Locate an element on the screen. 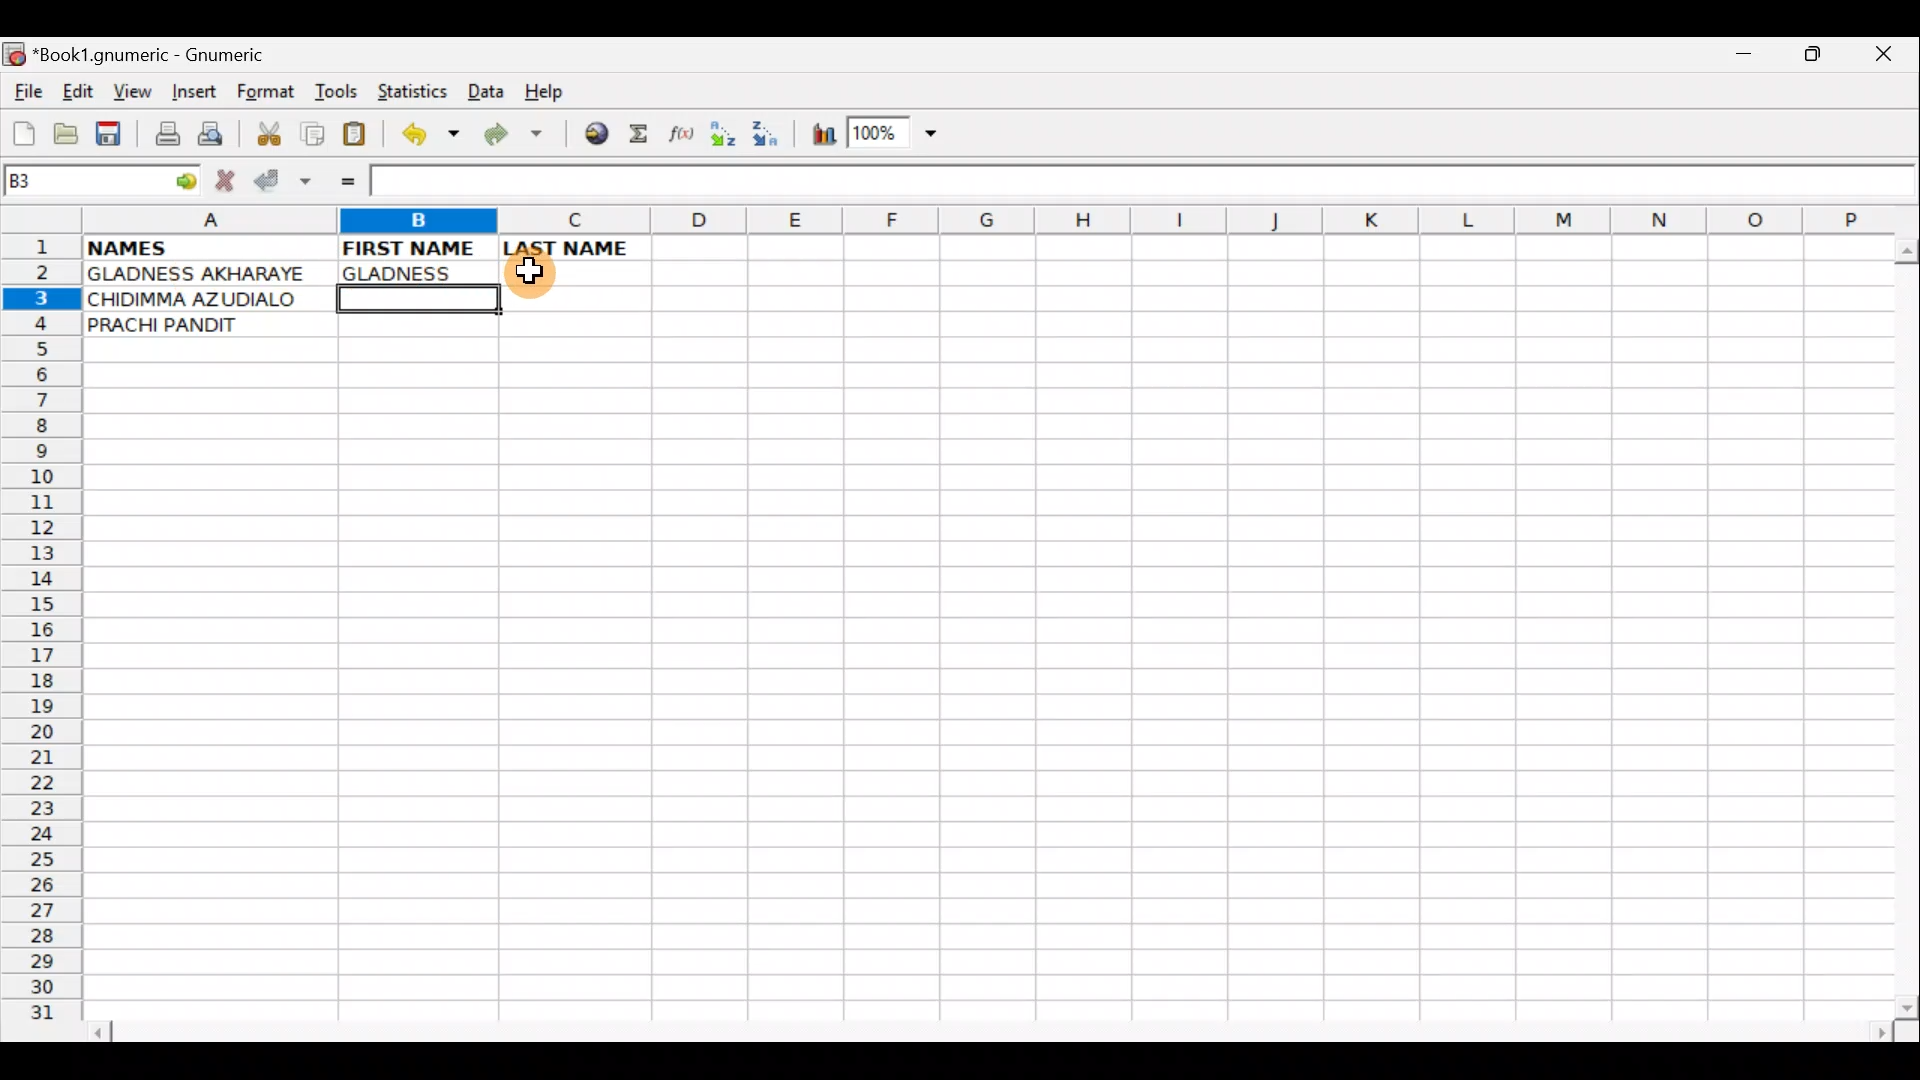  Accept change is located at coordinates (283, 181).